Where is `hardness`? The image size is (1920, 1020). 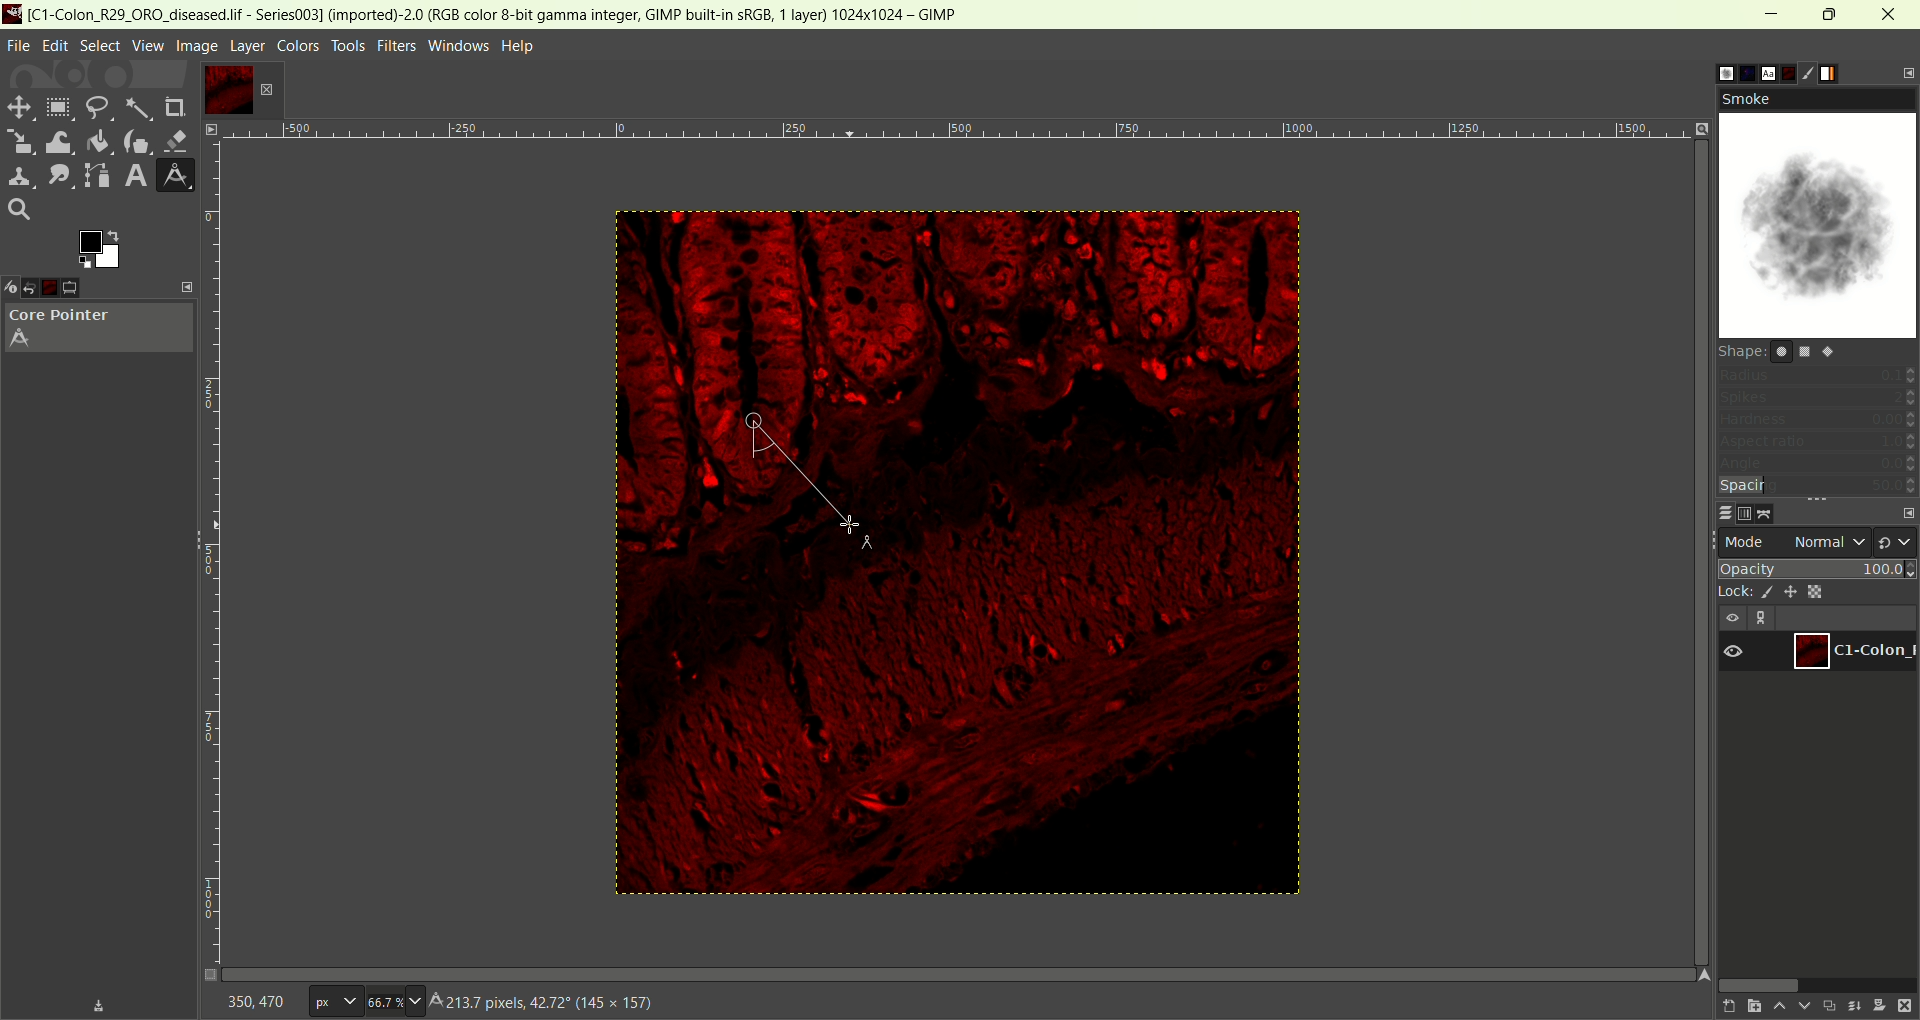
hardness is located at coordinates (1817, 421).